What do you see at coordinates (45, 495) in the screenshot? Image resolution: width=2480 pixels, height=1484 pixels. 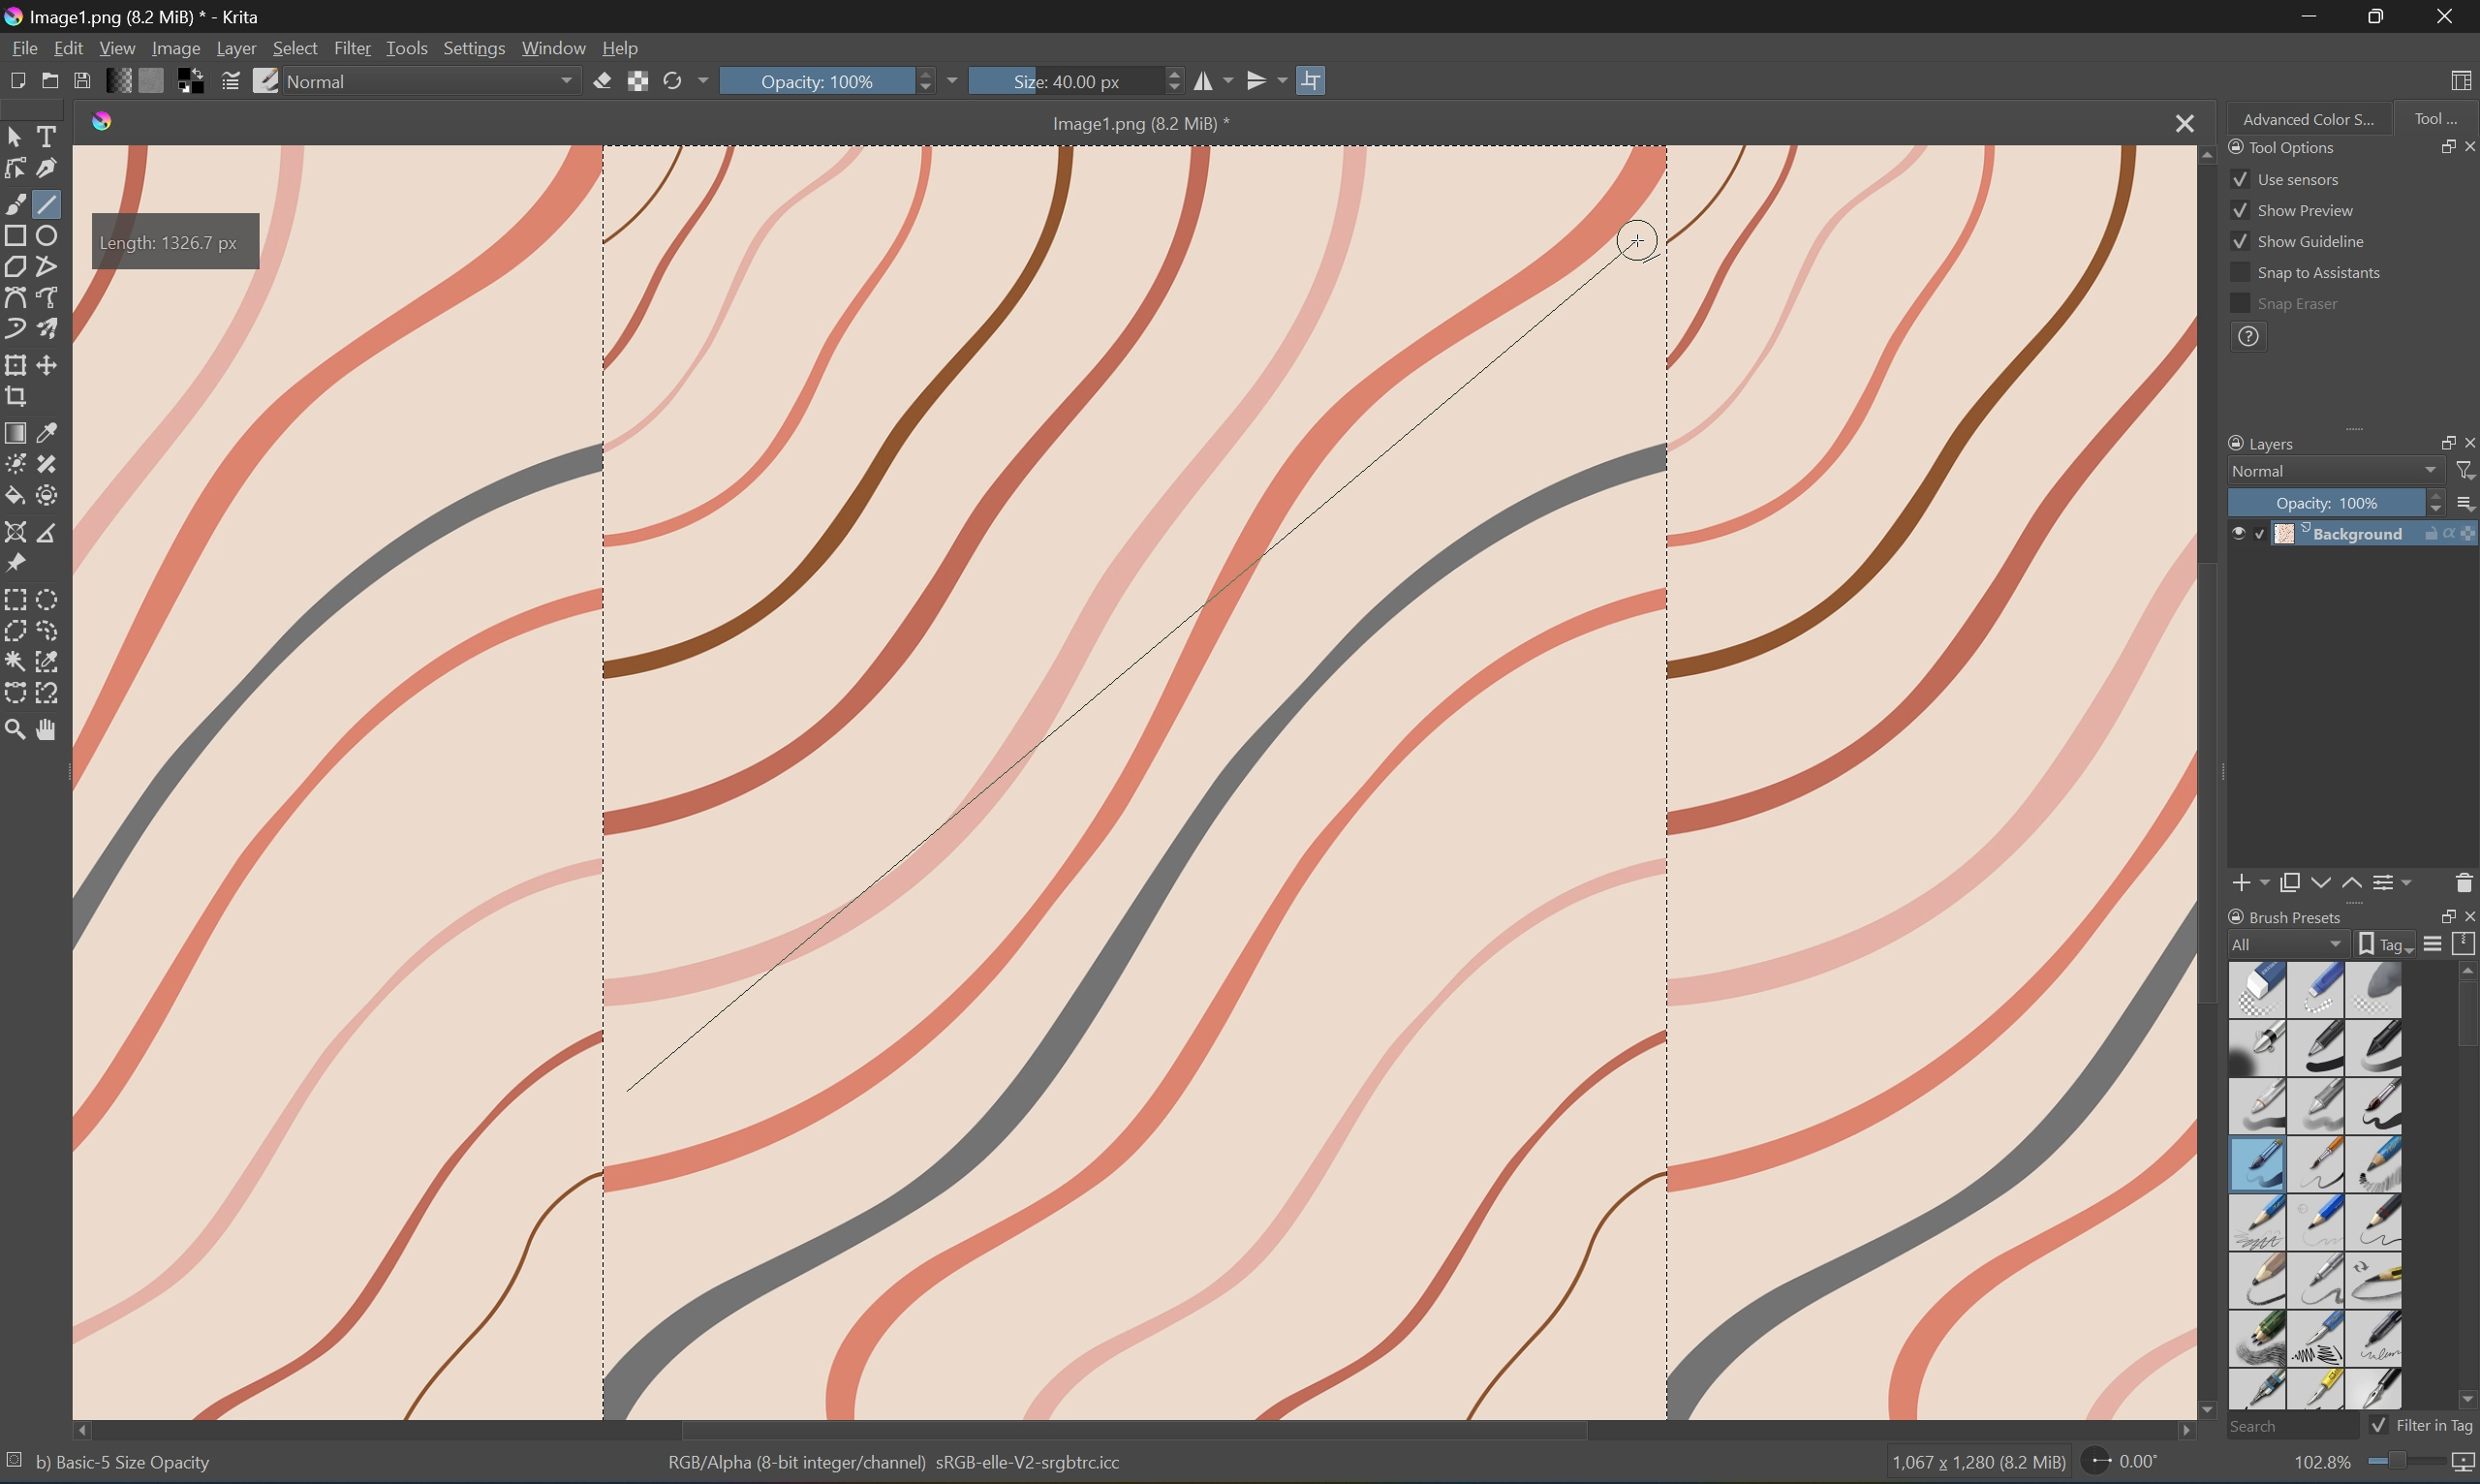 I see `Enclose and fill tool` at bounding box center [45, 495].